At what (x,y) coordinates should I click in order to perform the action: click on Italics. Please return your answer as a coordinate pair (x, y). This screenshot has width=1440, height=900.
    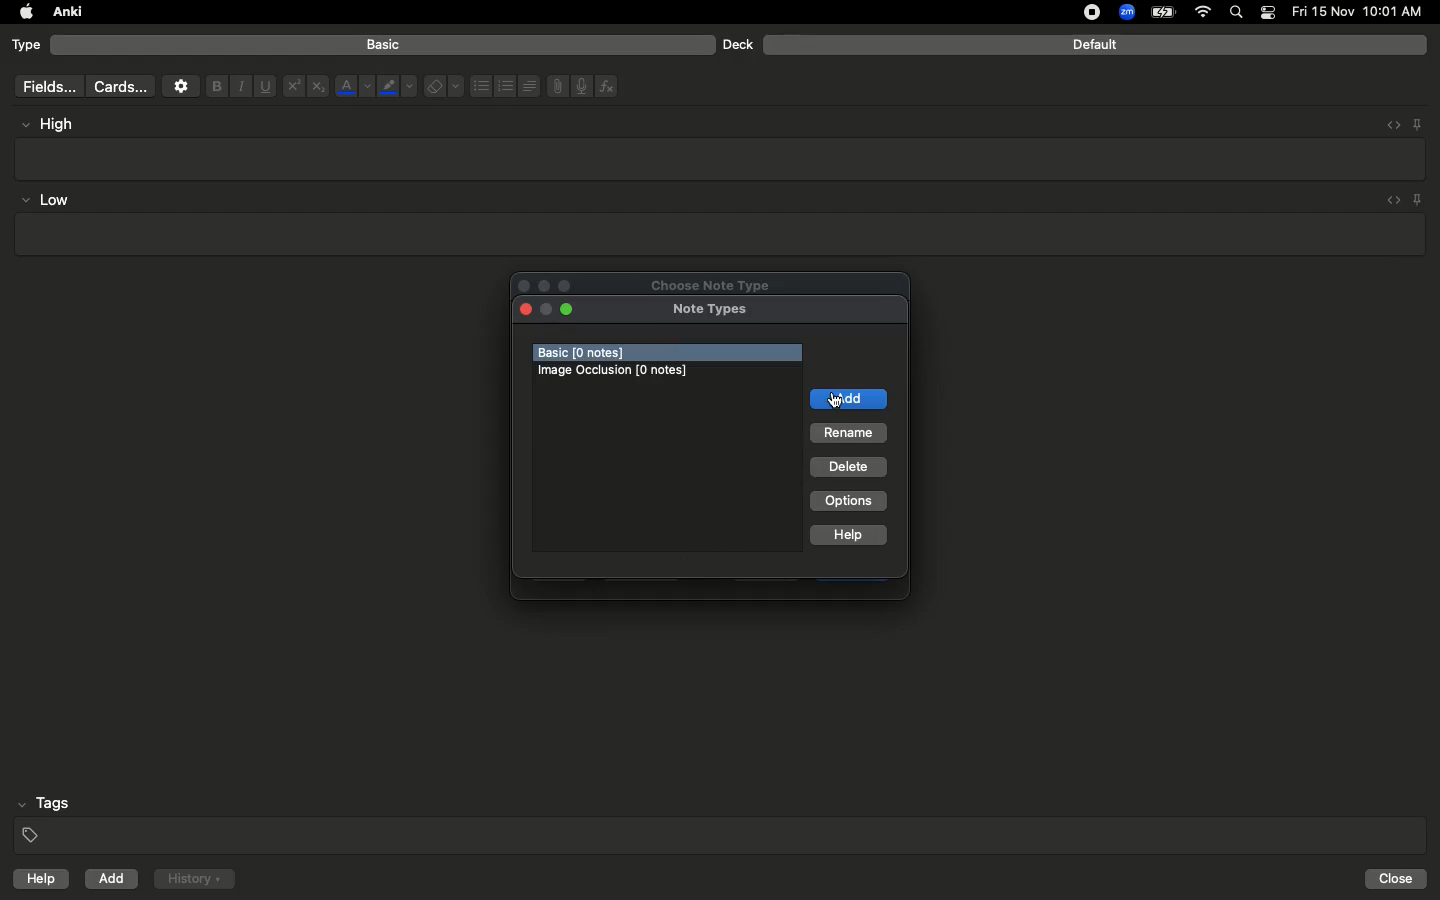
    Looking at the image, I should click on (238, 87).